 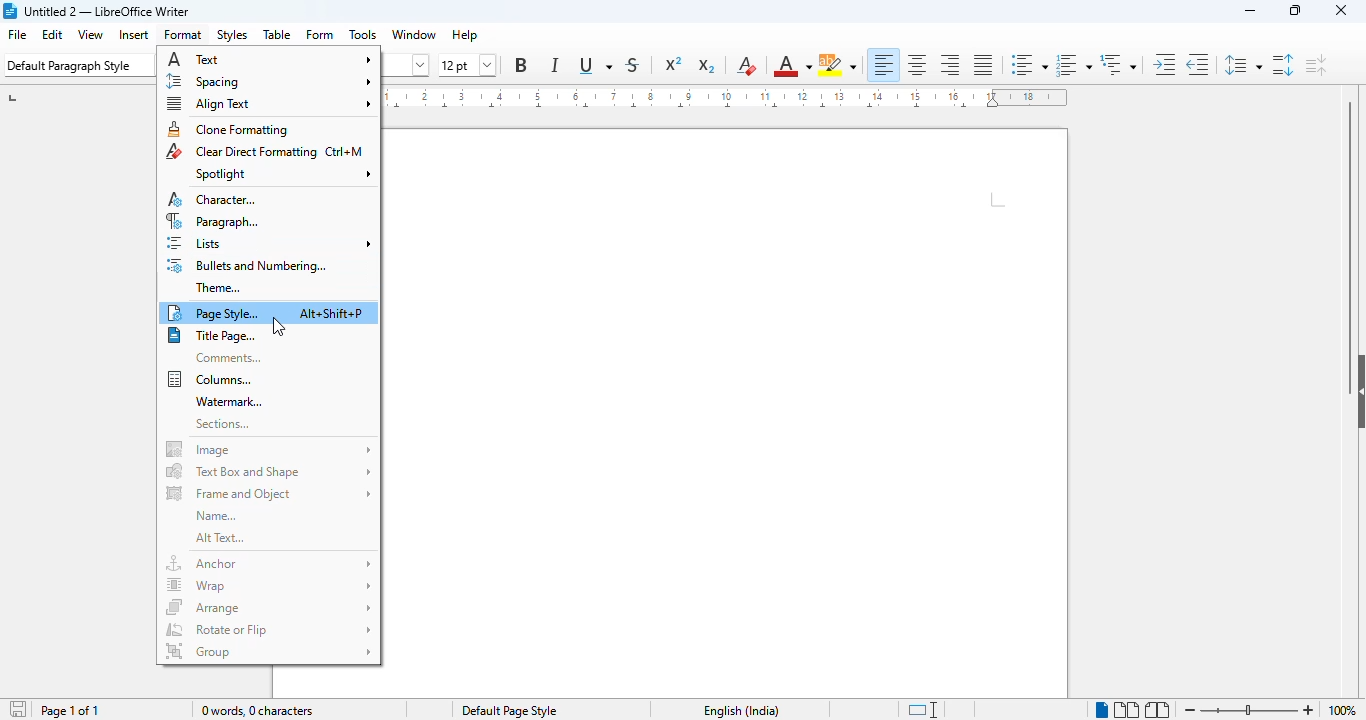 I want to click on decrease indent, so click(x=1197, y=65).